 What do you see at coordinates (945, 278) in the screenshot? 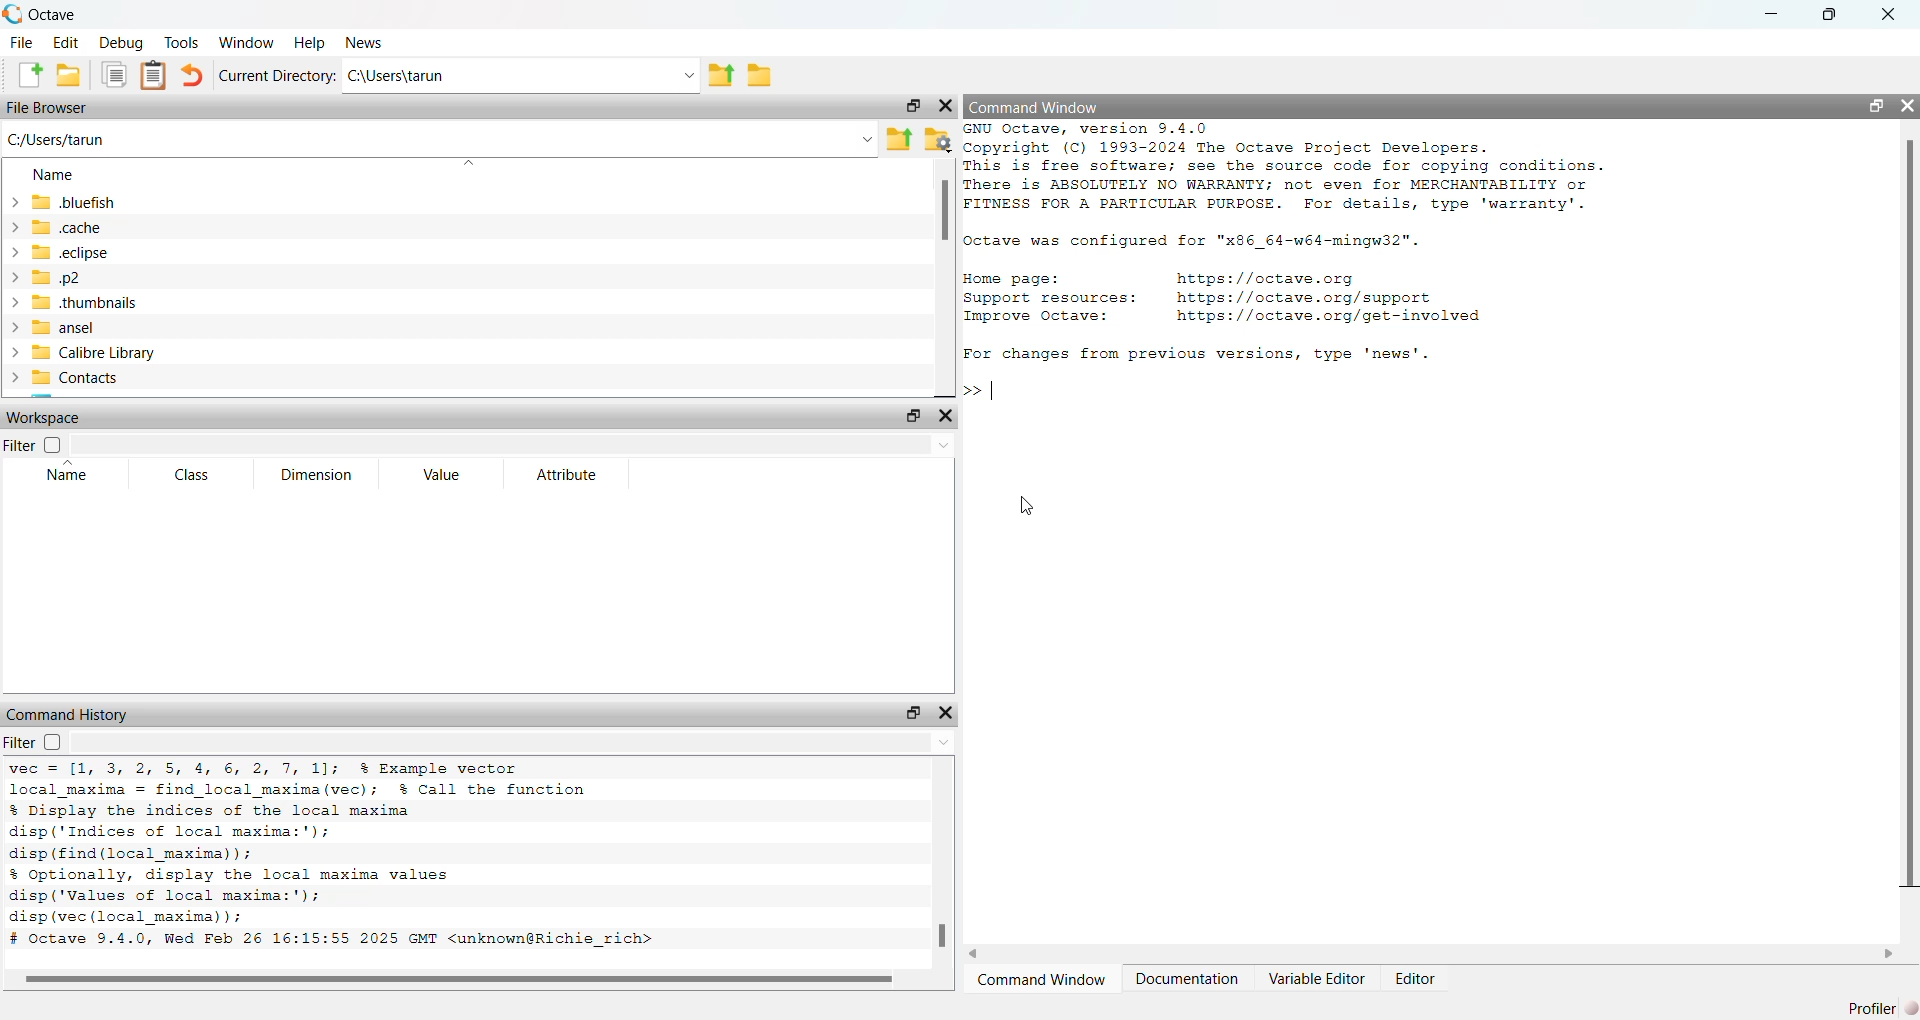
I see `vertical scroll bar` at bounding box center [945, 278].